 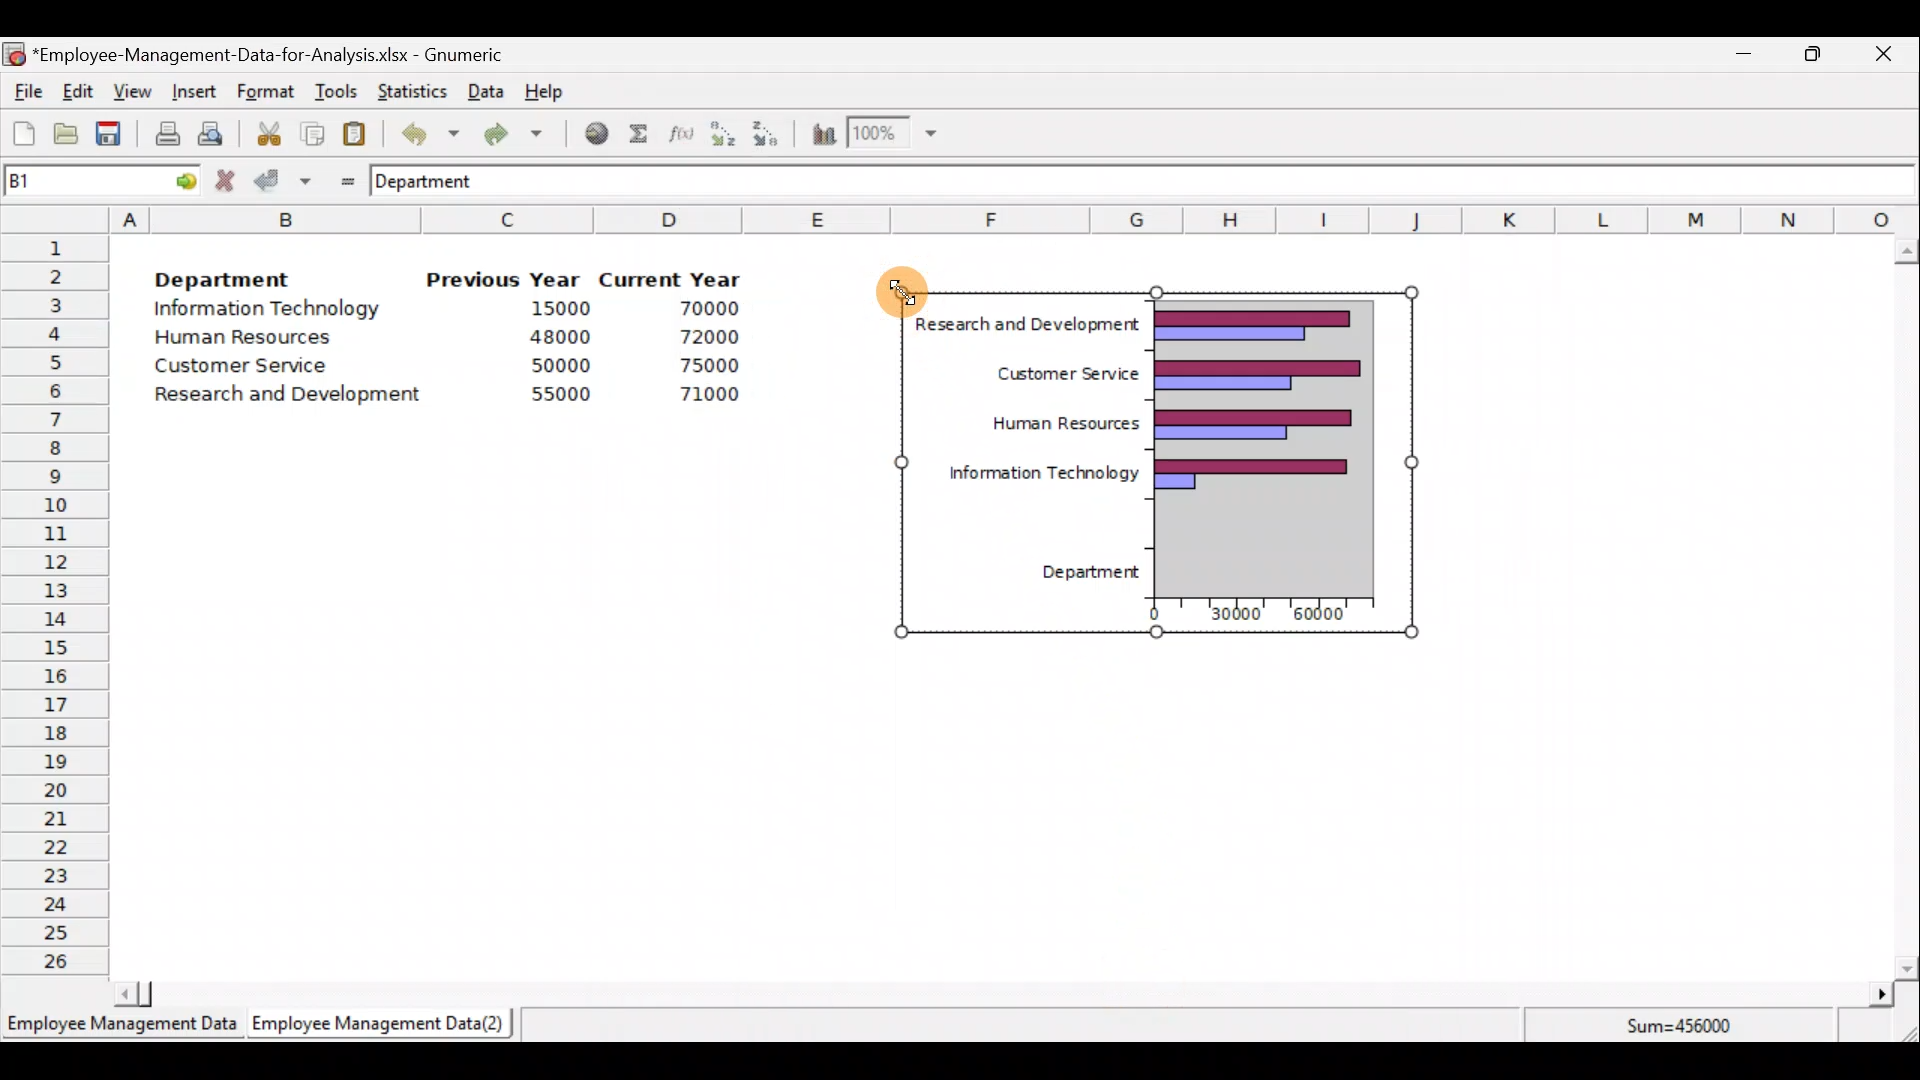 What do you see at coordinates (559, 337) in the screenshot?
I see `48000` at bounding box center [559, 337].